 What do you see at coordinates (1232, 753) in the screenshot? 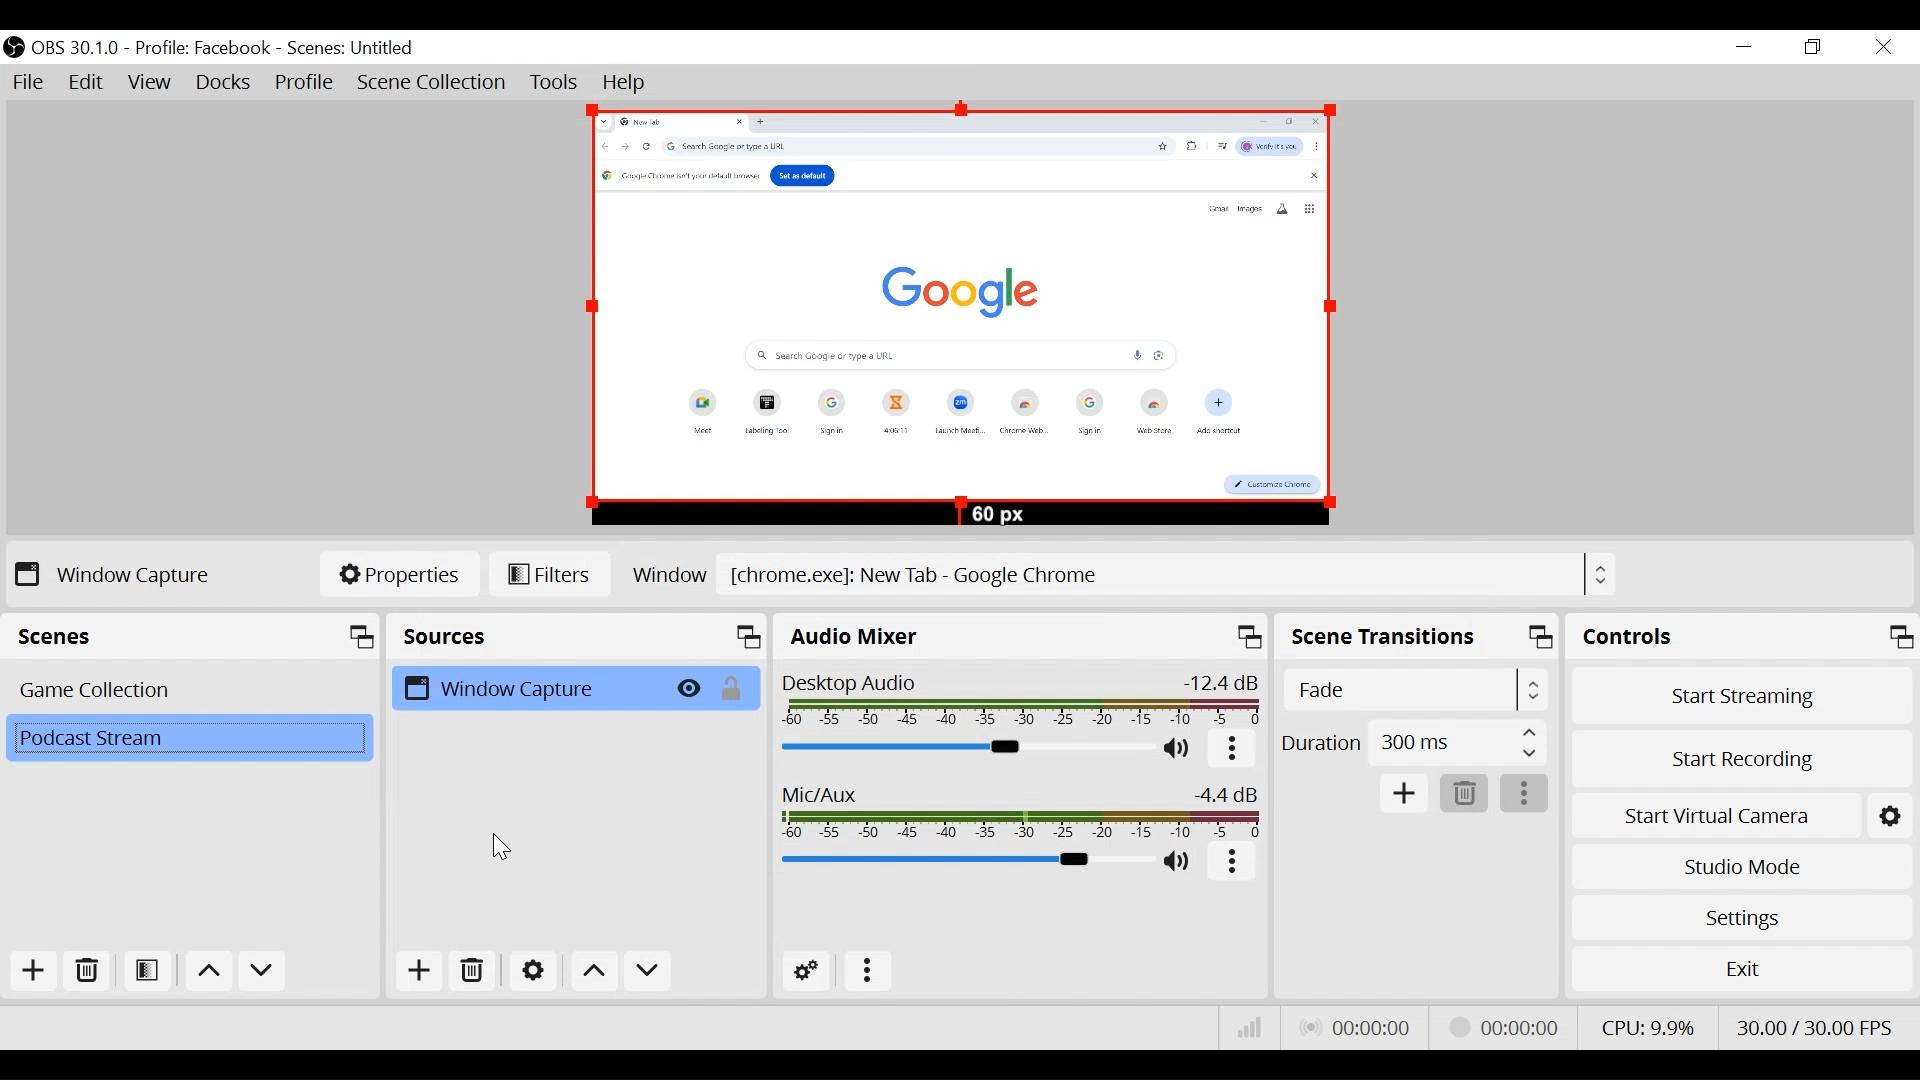
I see `More options ` at bounding box center [1232, 753].